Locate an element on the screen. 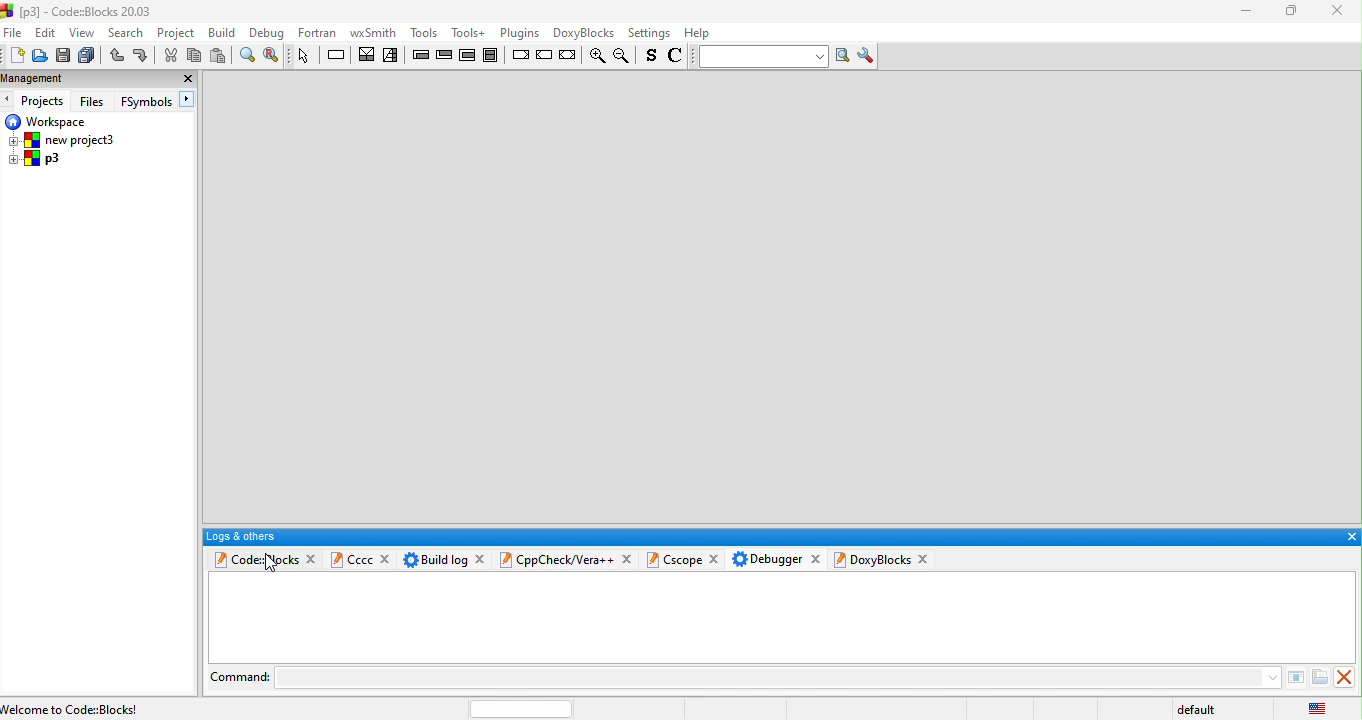 Image resolution: width=1362 pixels, height=720 pixels. execute commad is located at coordinates (1293, 676).